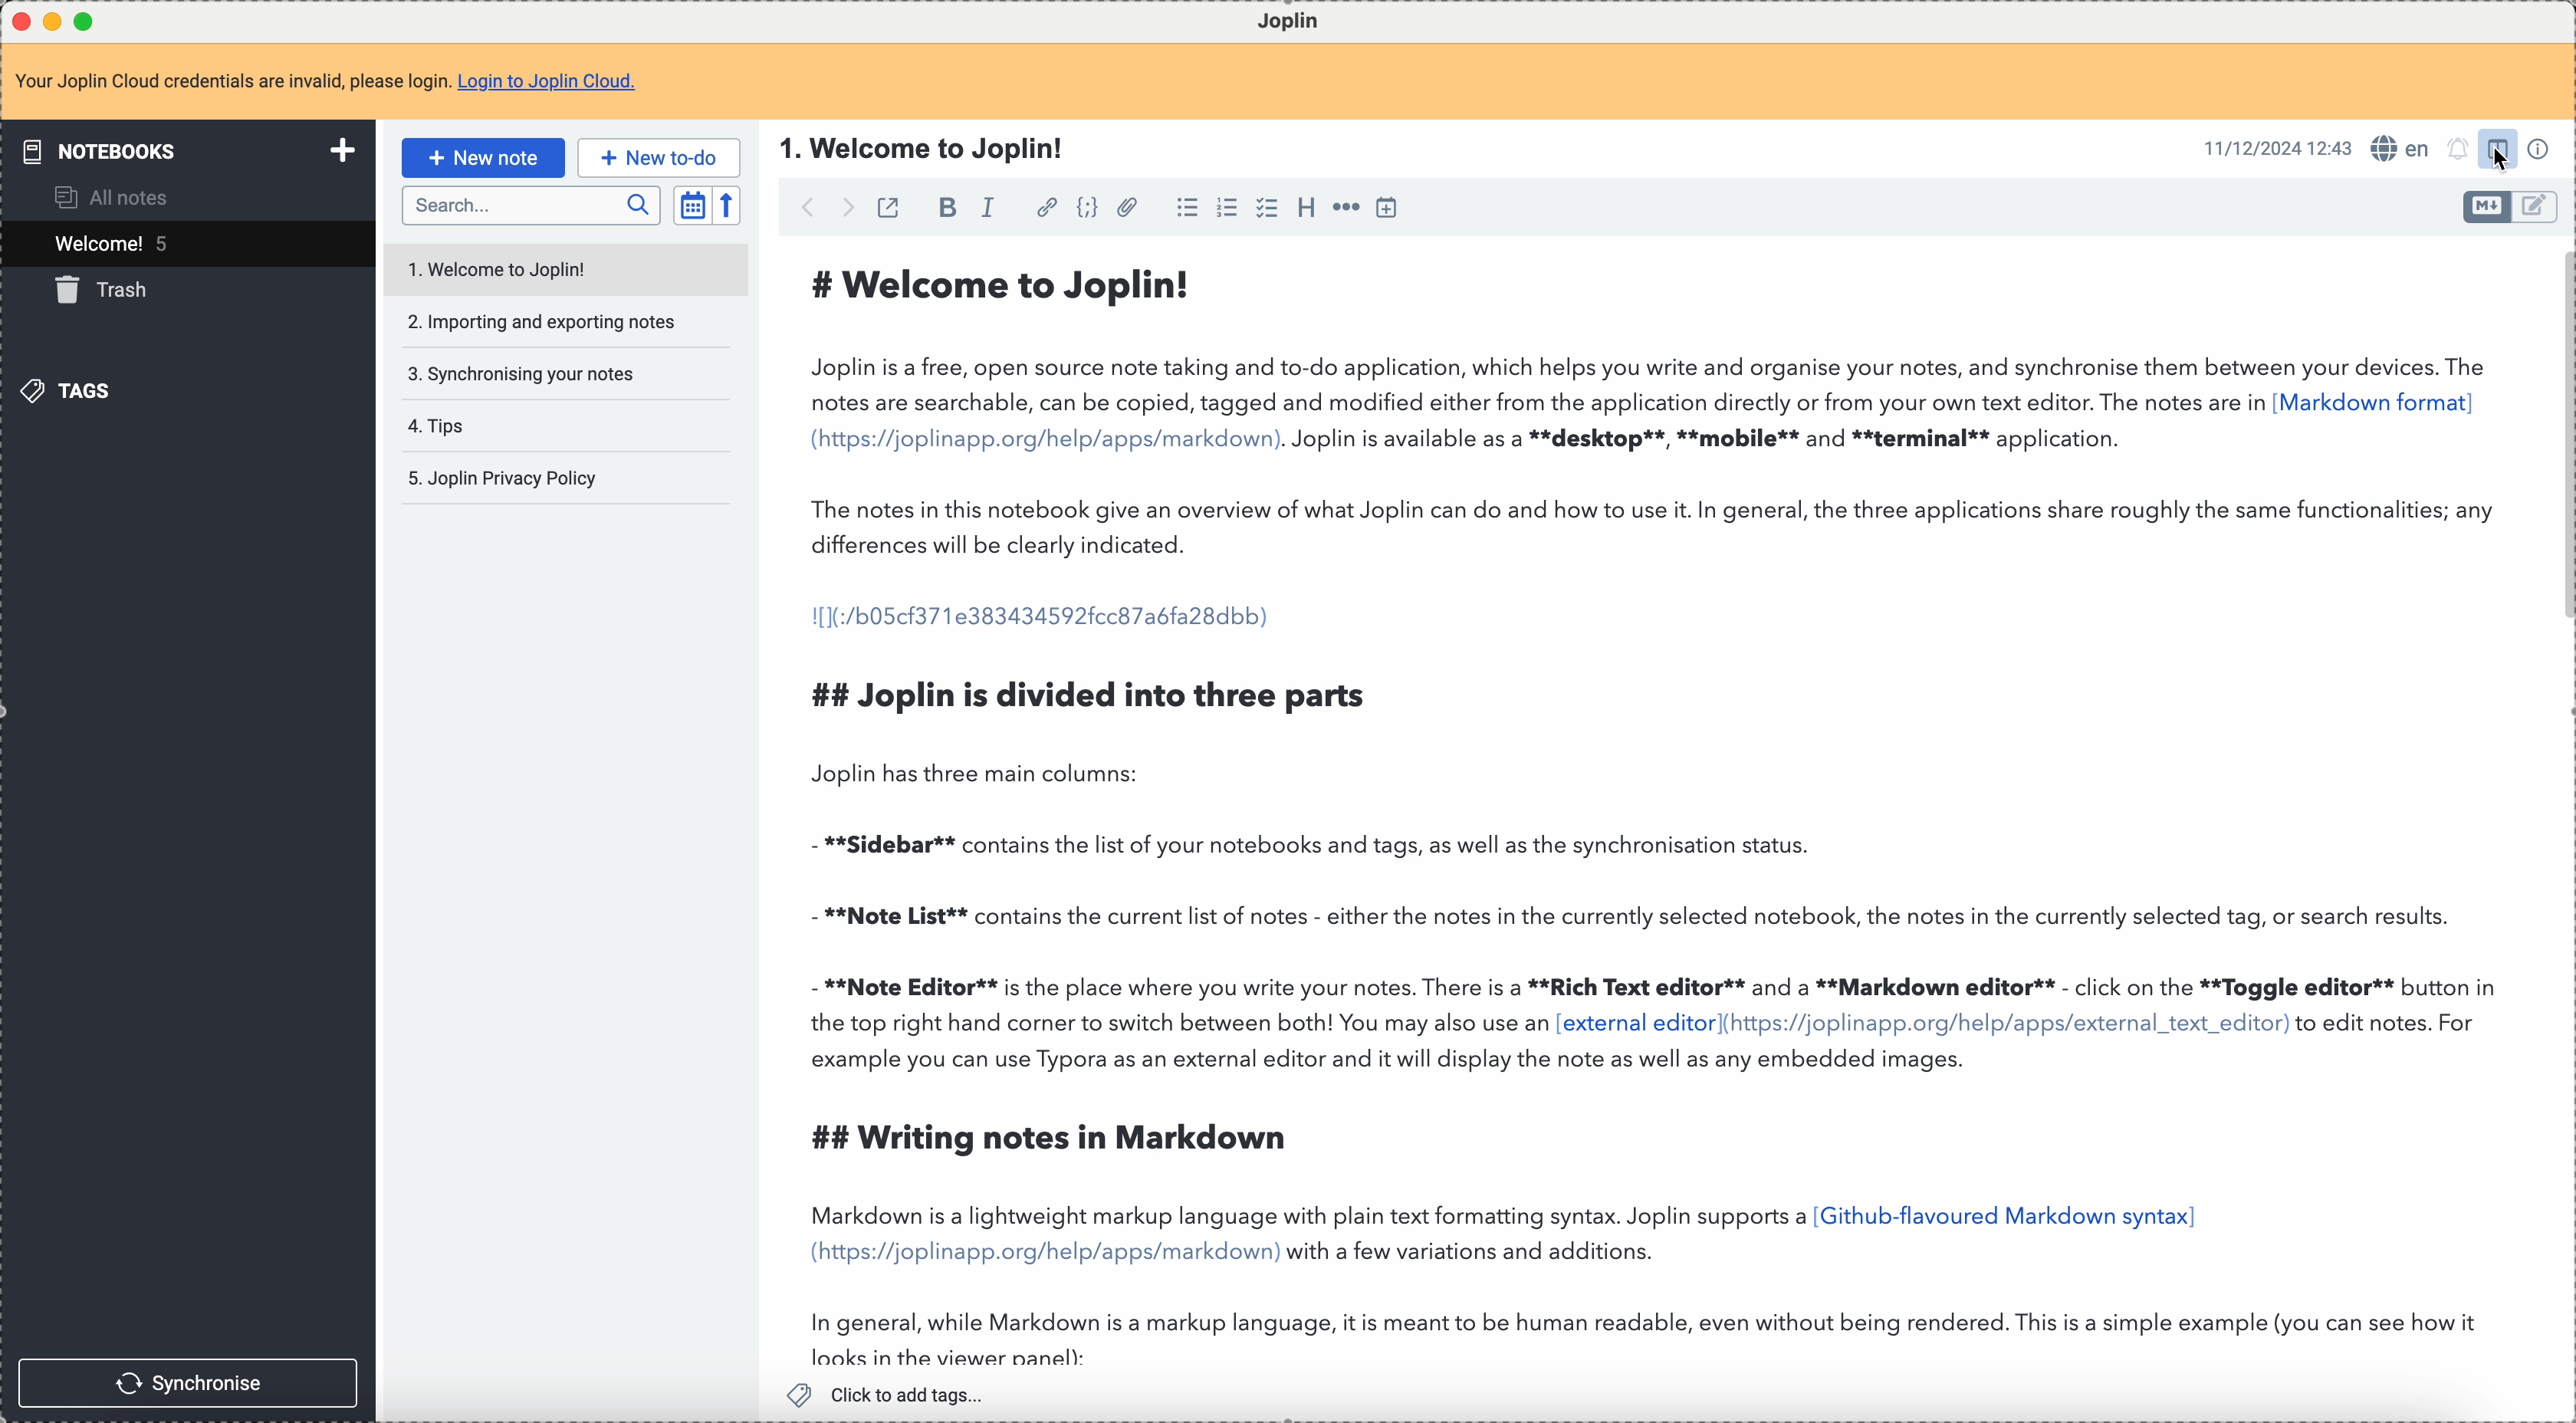  Describe the element at coordinates (892, 206) in the screenshot. I see `toggle external editing` at that location.